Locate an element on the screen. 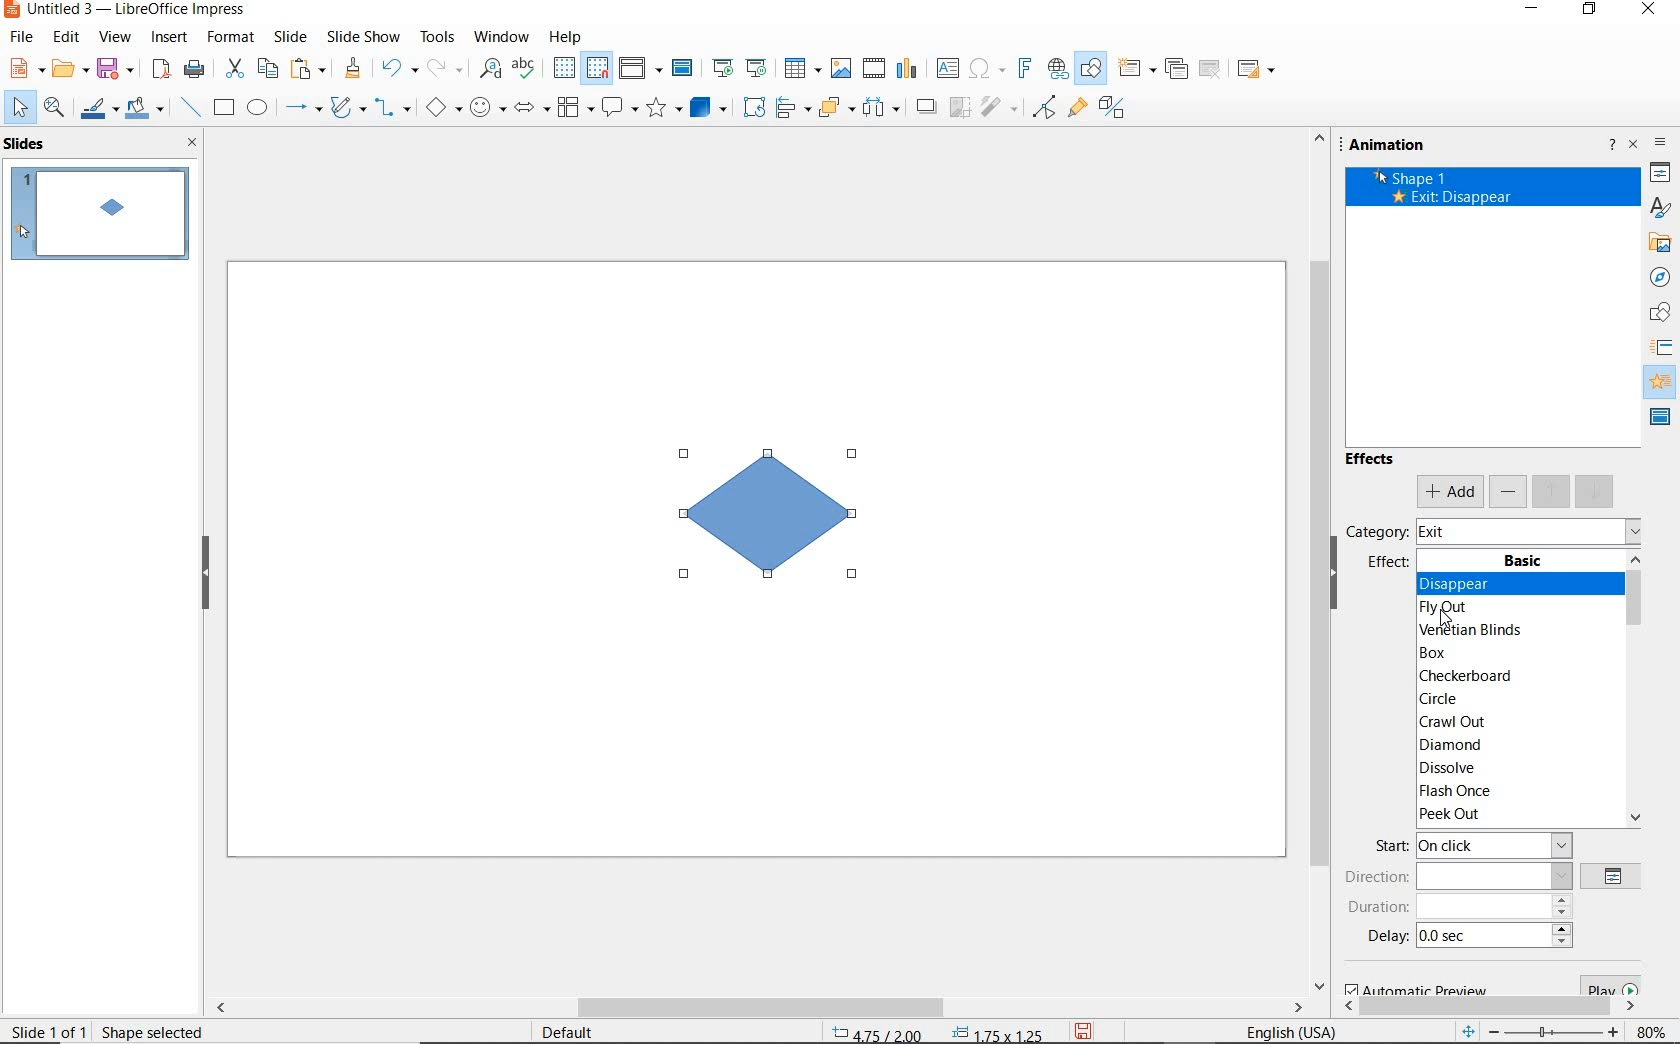 This screenshot has height=1044, width=1680. redo is located at coordinates (444, 69).